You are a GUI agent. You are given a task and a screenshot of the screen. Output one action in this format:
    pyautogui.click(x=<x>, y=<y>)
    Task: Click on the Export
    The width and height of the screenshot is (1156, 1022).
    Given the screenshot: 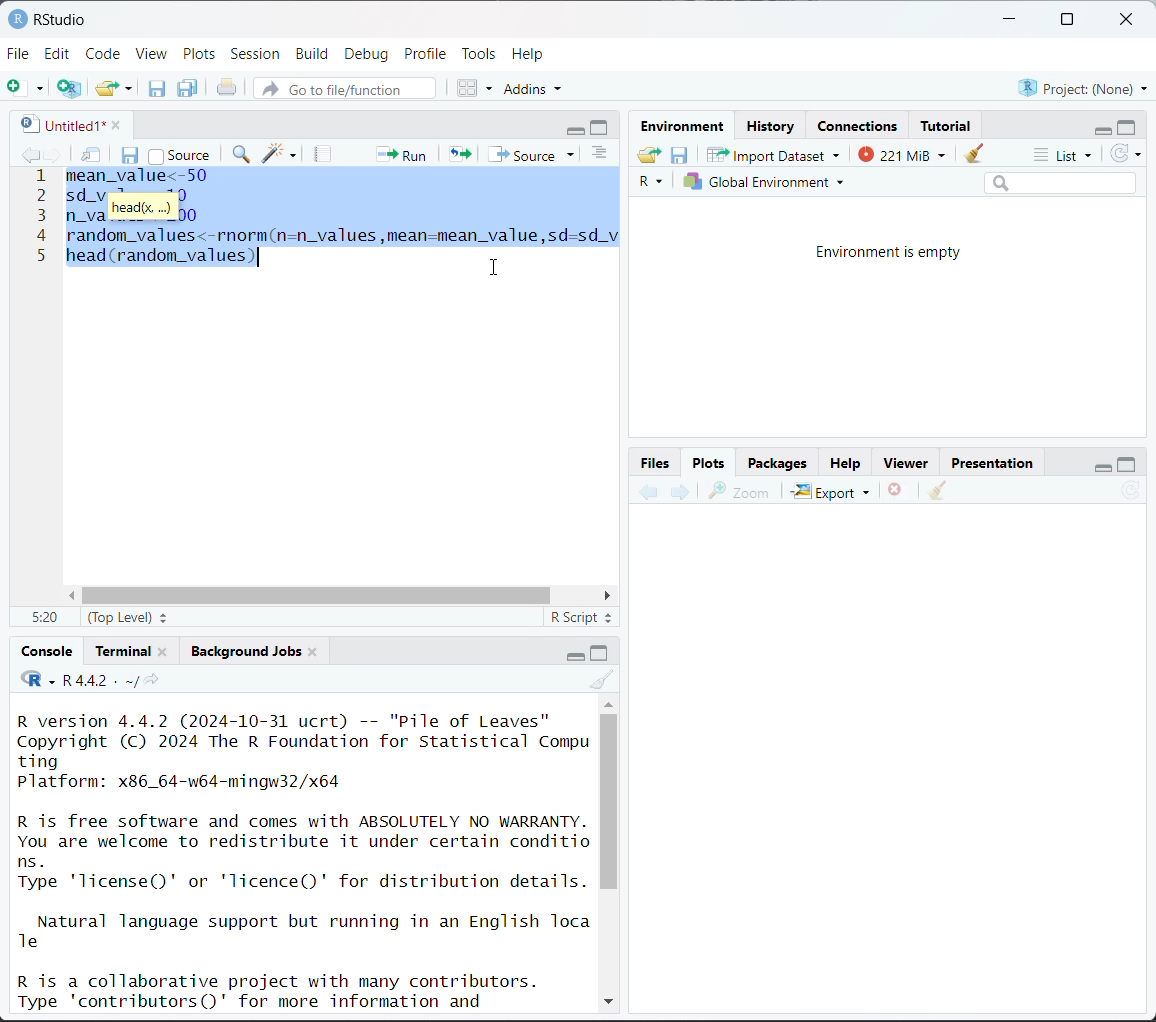 What is the action you would take?
    pyautogui.click(x=832, y=491)
    